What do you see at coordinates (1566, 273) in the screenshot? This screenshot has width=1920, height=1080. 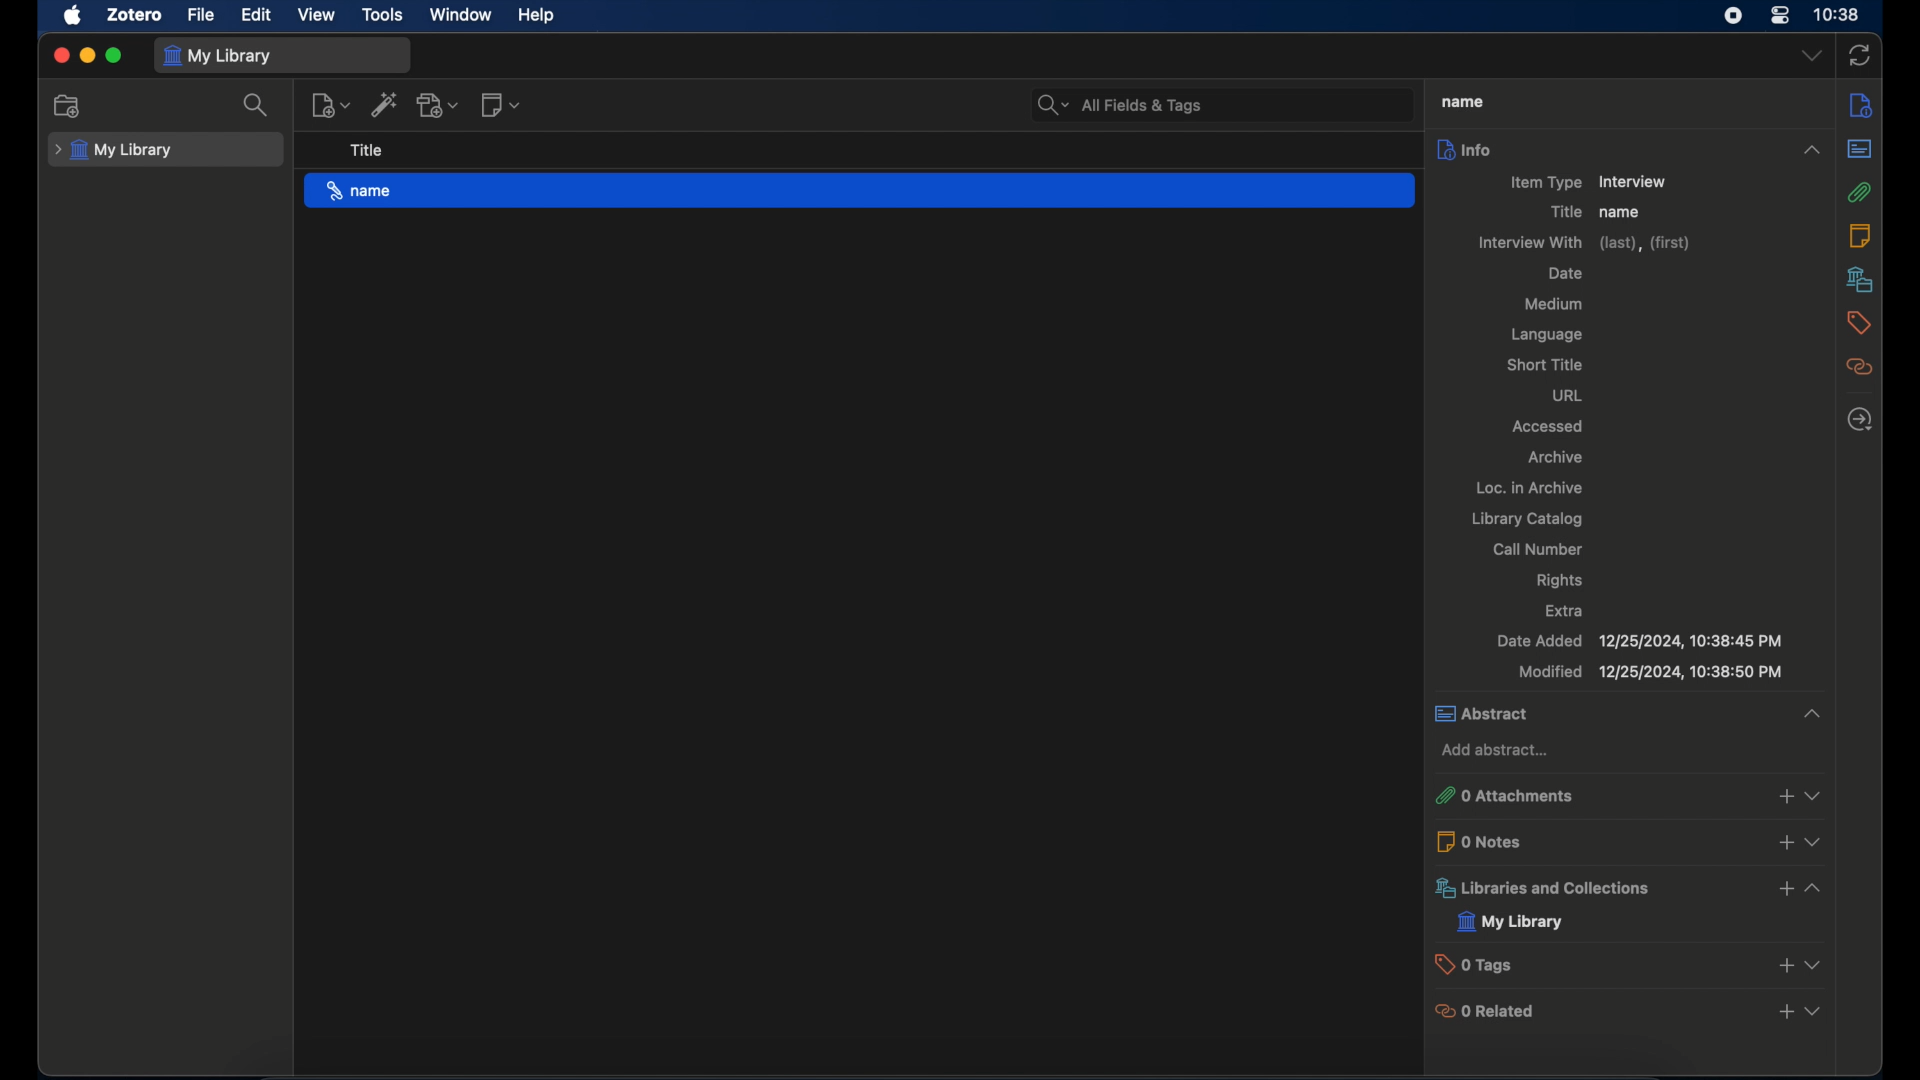 I see `date` at bounding box center [1566, 273].